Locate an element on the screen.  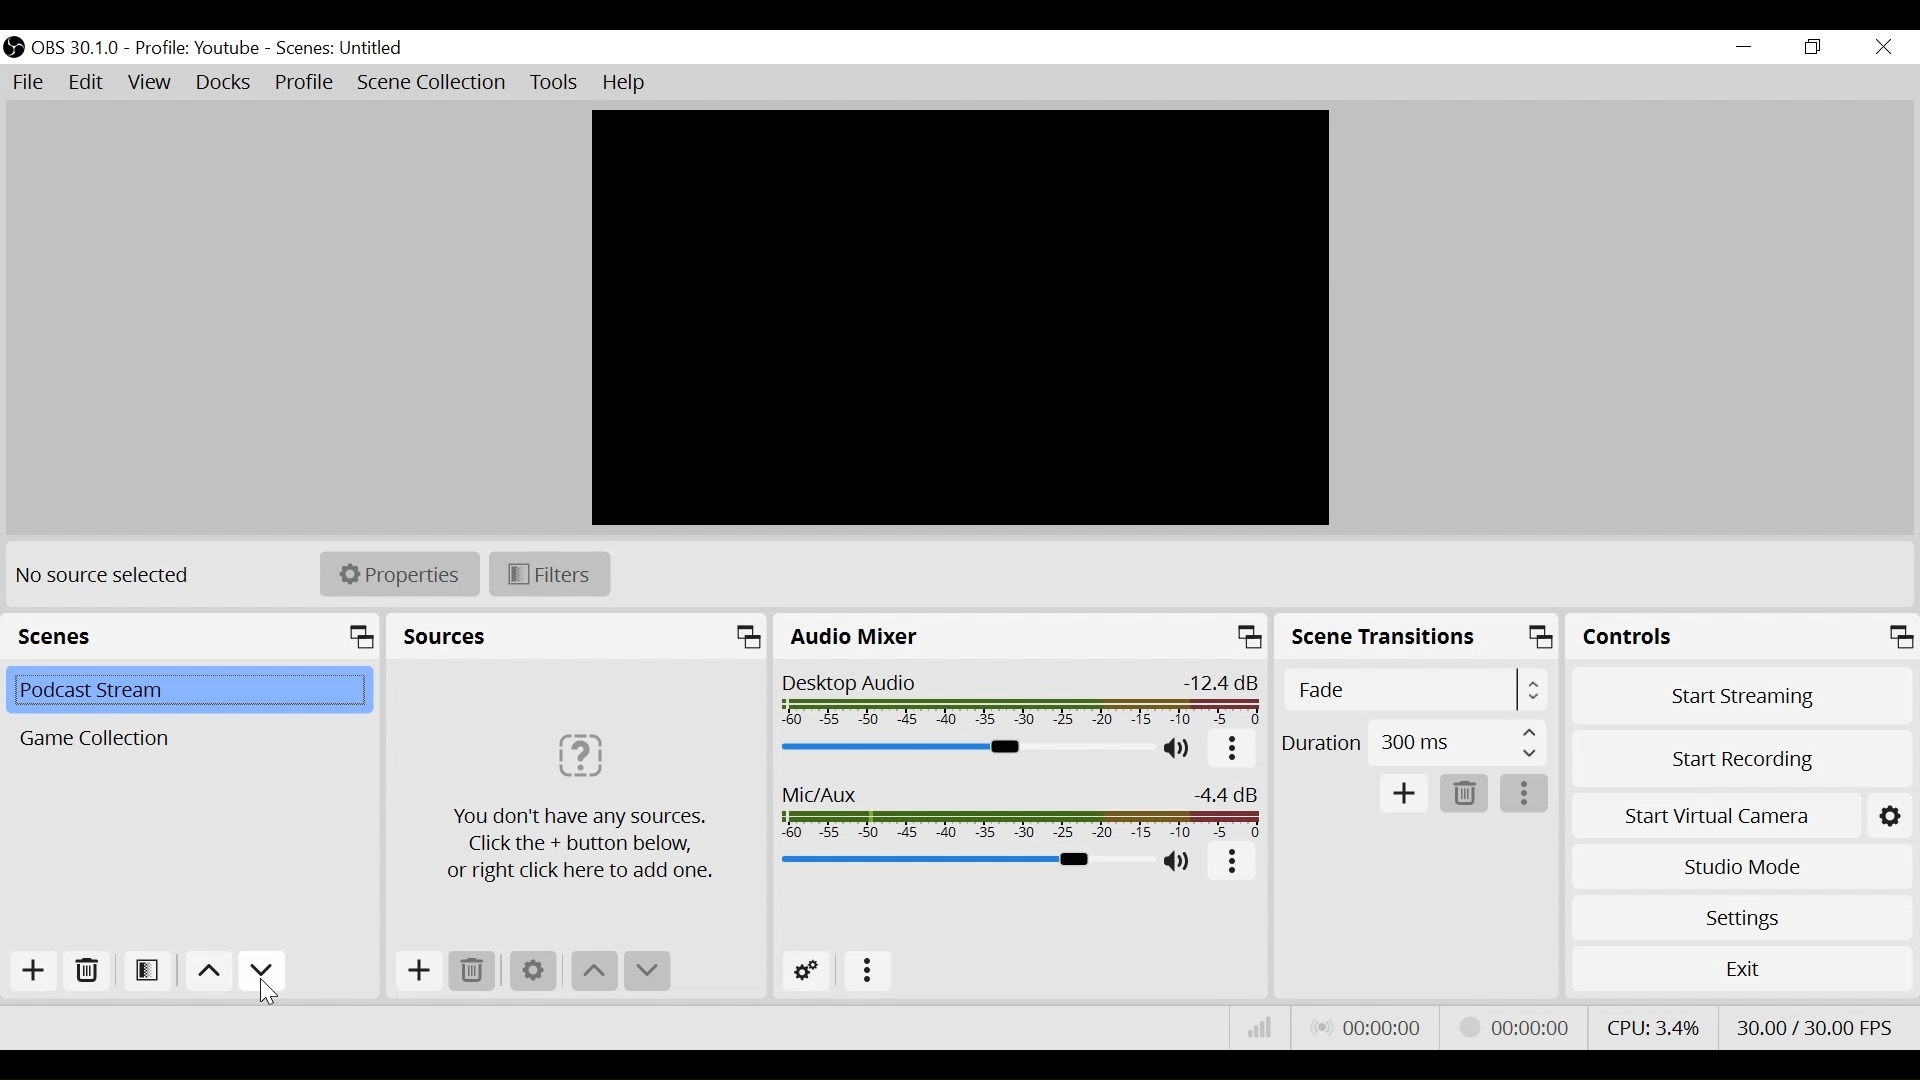
Move down is located at coordinates (261, 973).